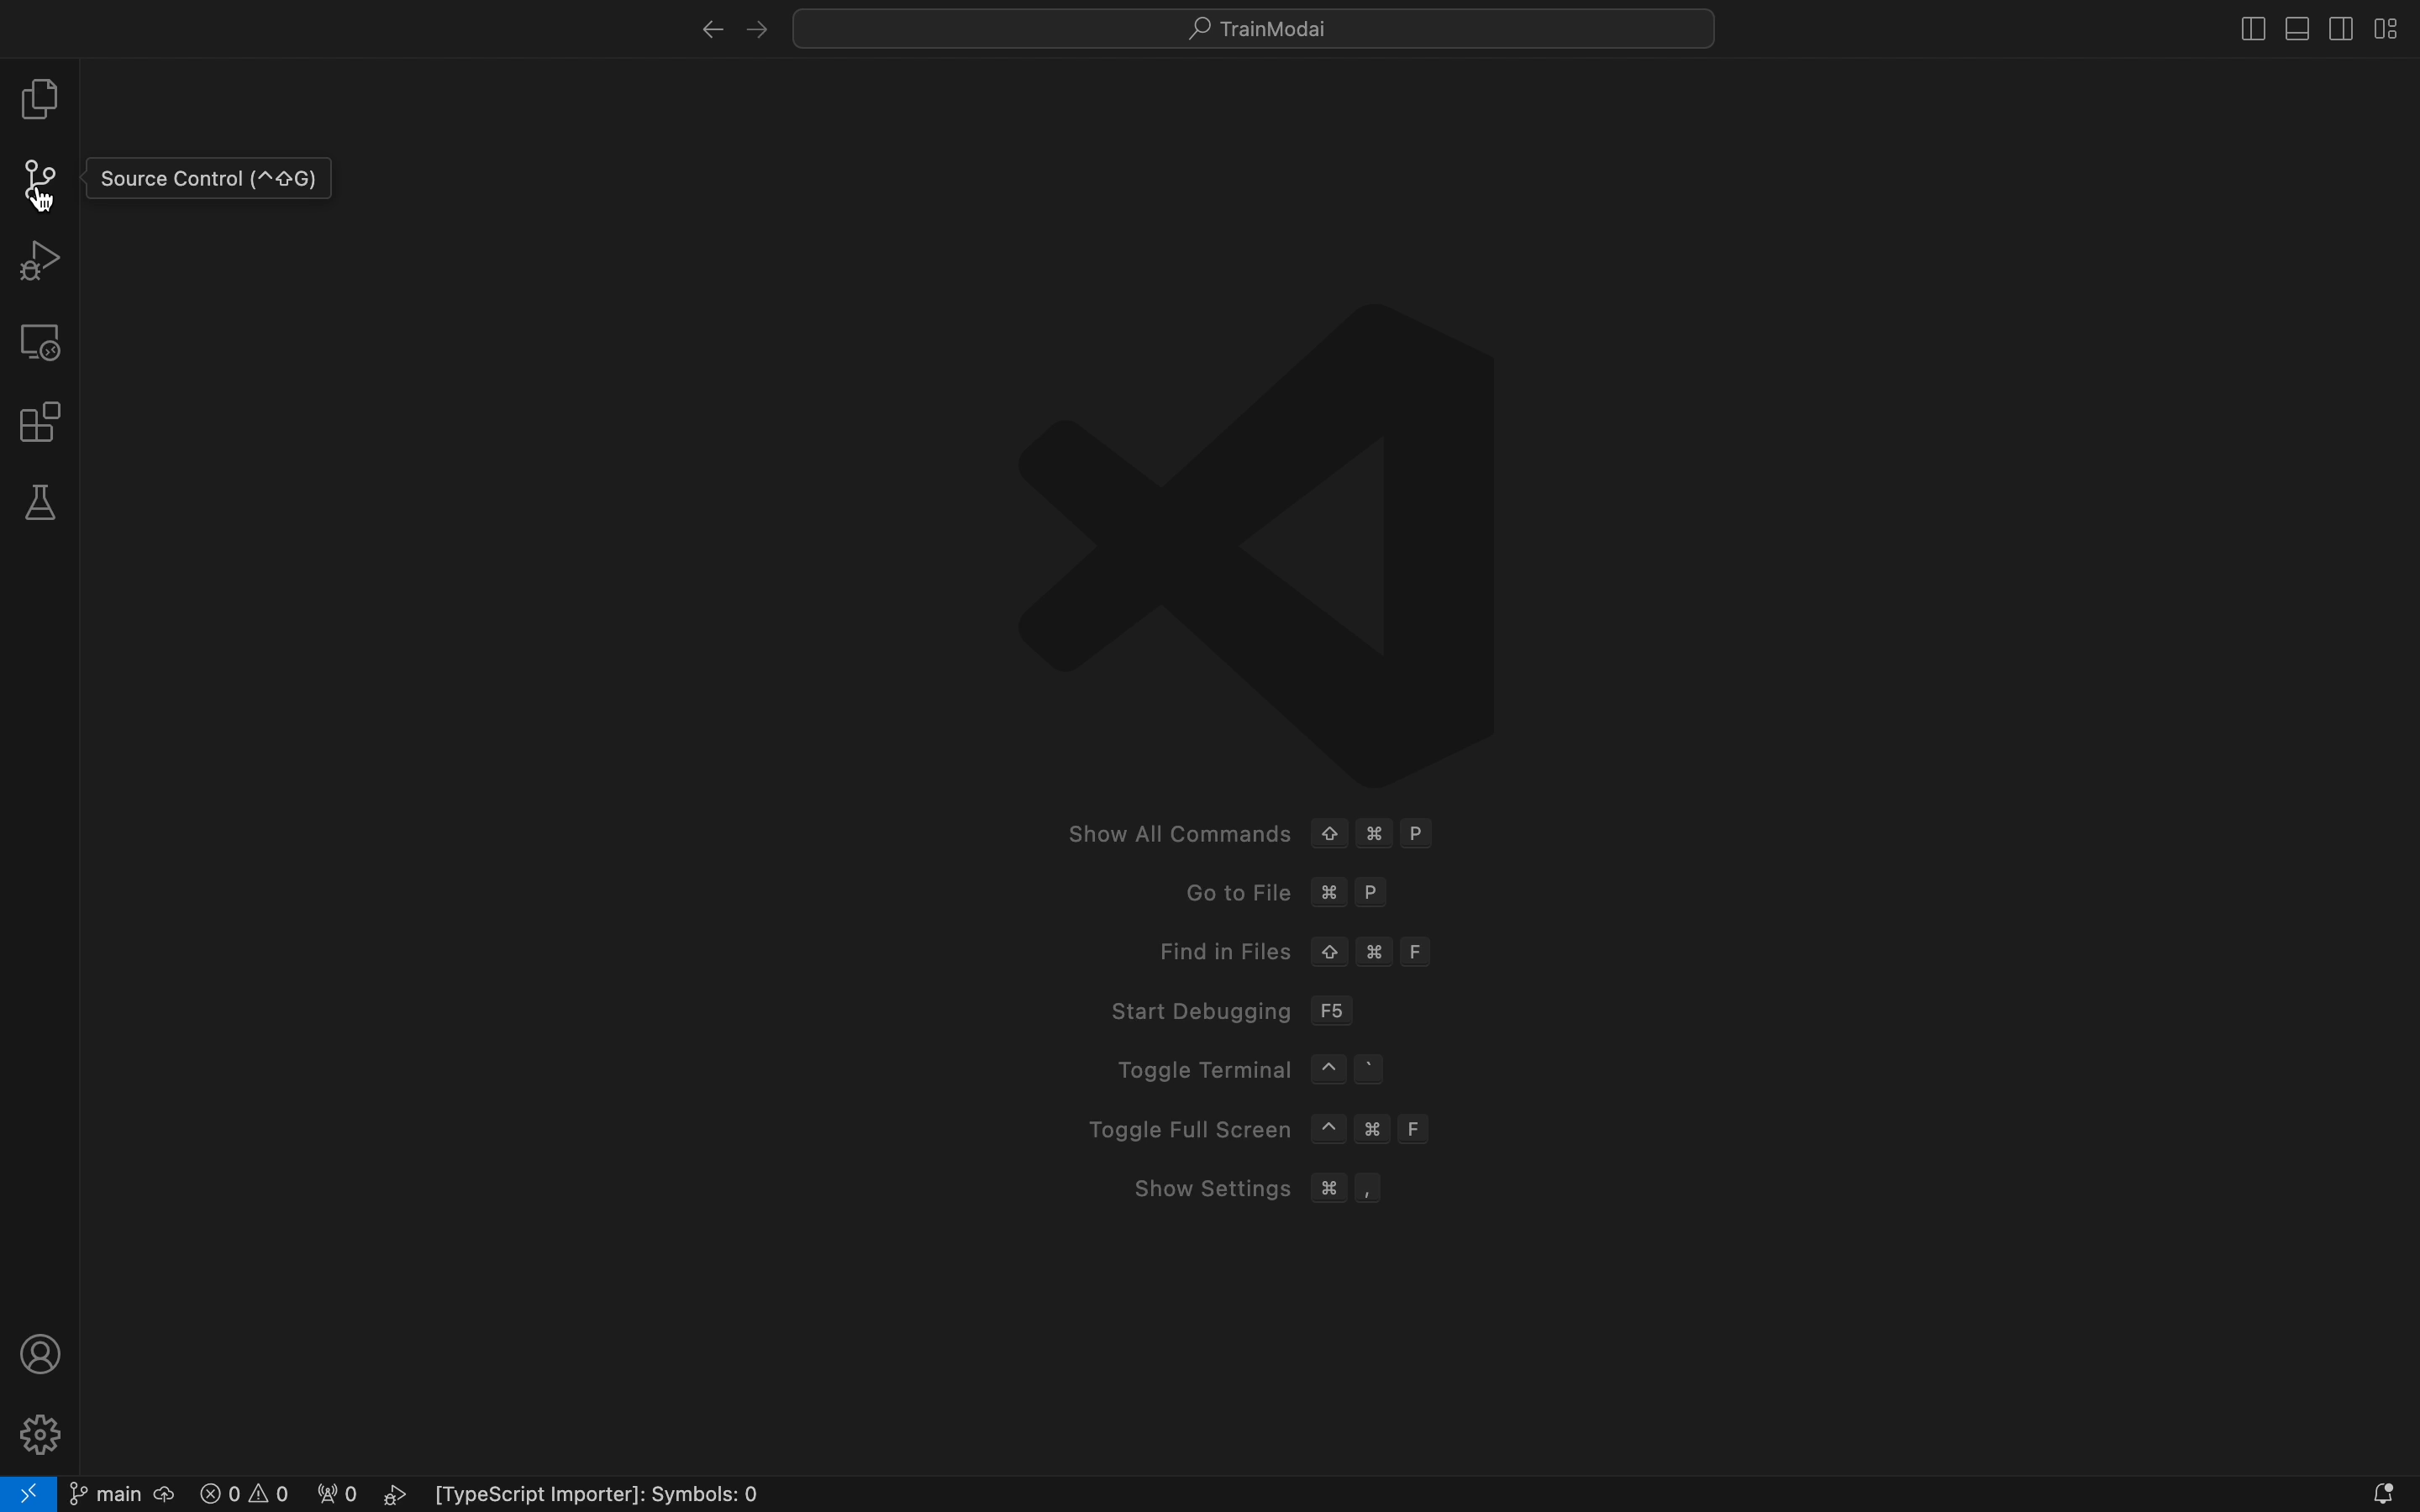 The height and width of the screenshot is (1512, 2420). What do you see at coordinates (43, 1353) in the screenshot?
I see `profile` at bounding box center [43, 1353].